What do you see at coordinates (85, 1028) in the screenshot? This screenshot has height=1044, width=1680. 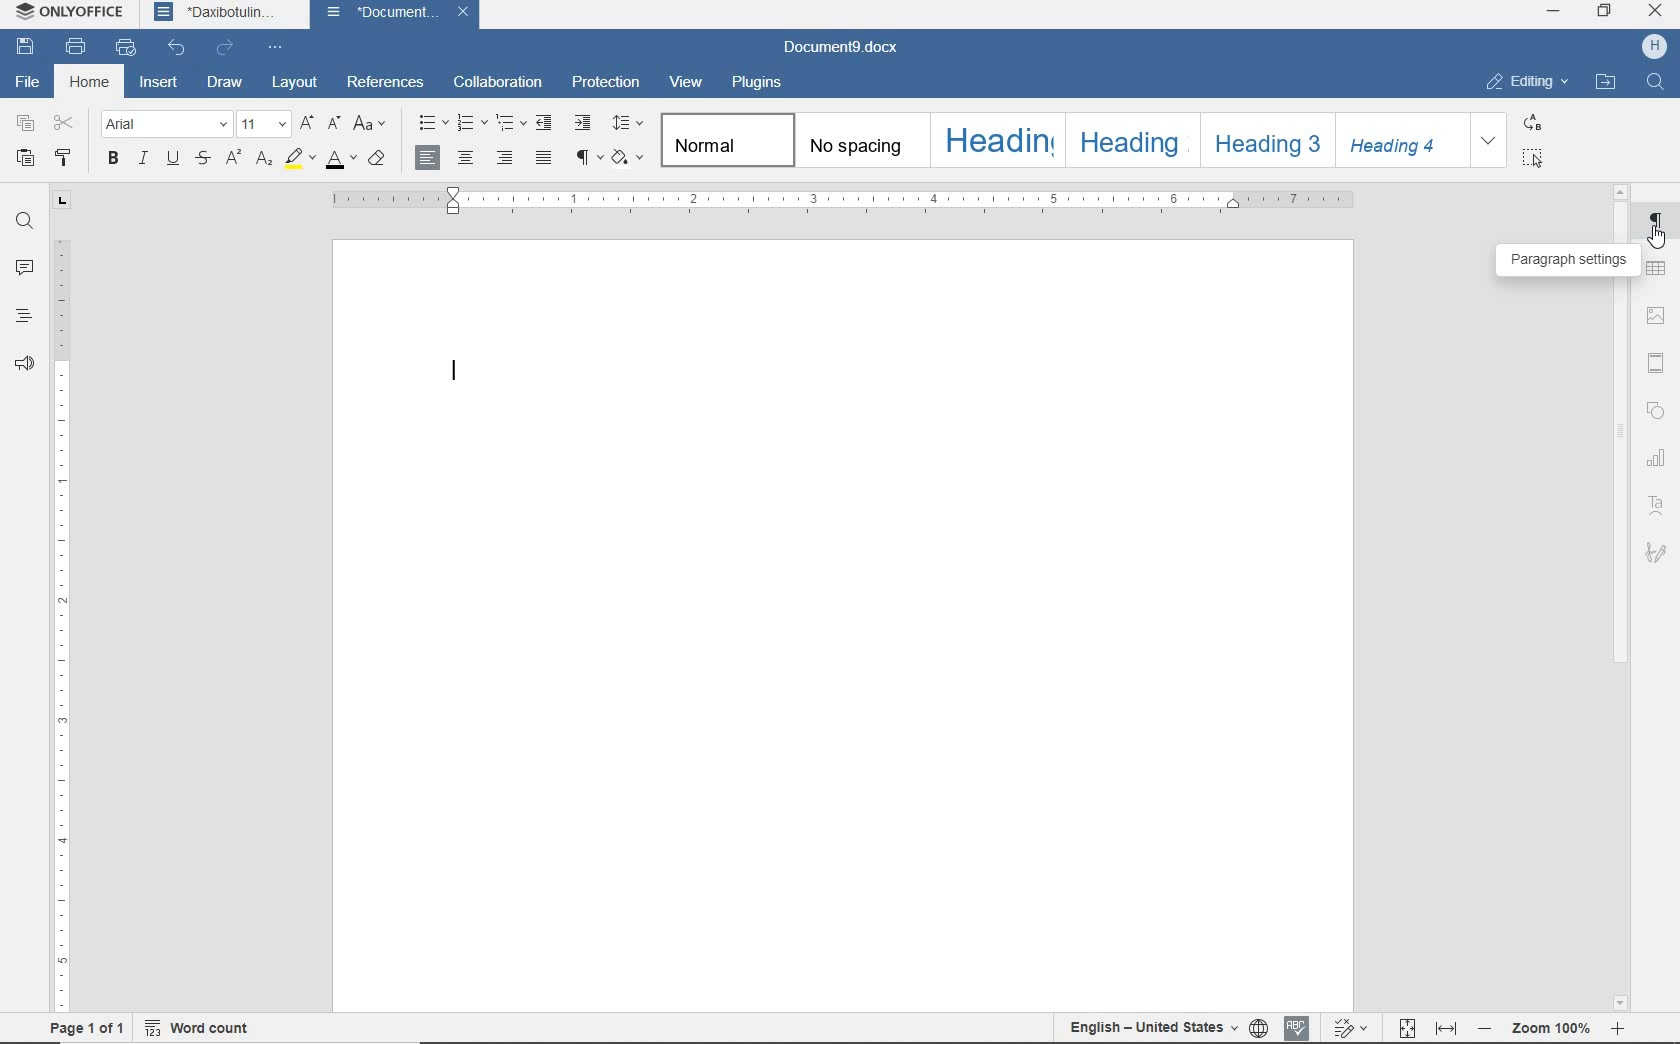 I see `page 1 of 1` at bounding box center [85, 1028].